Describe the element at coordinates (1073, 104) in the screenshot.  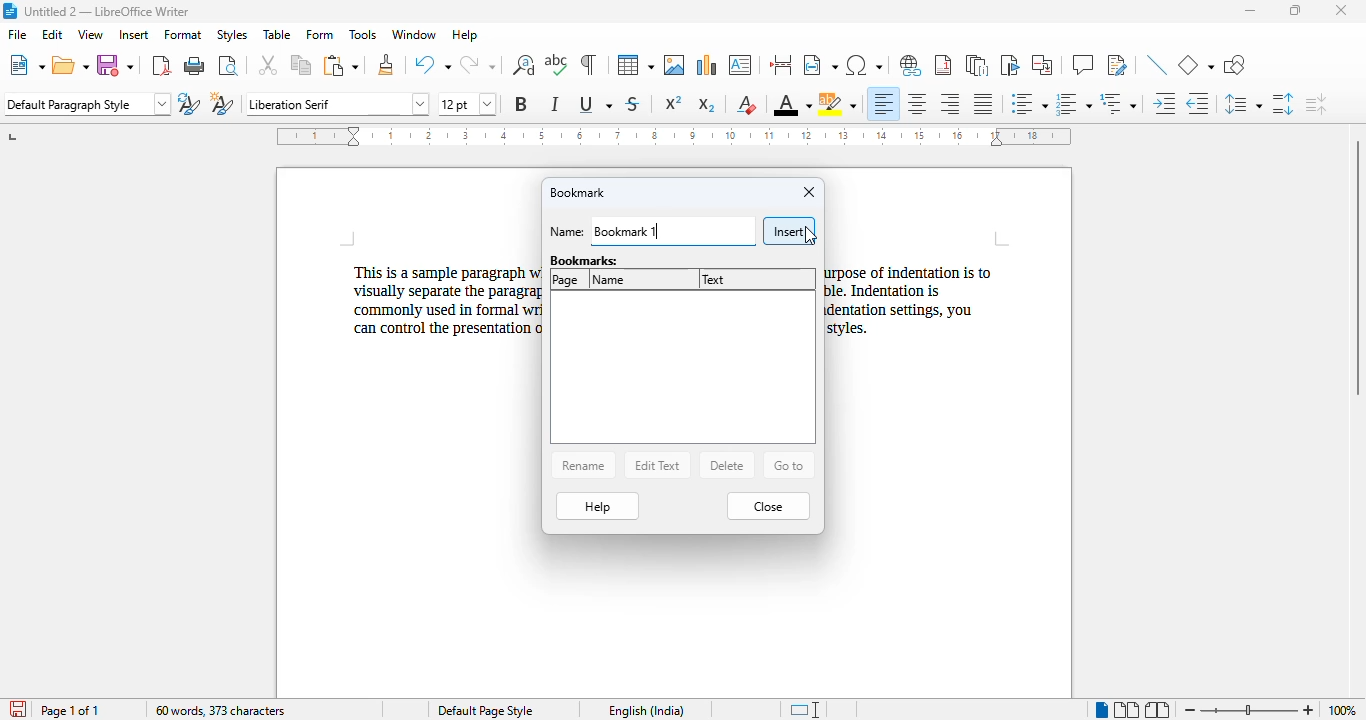
I see `toggle ordered list` at that location.